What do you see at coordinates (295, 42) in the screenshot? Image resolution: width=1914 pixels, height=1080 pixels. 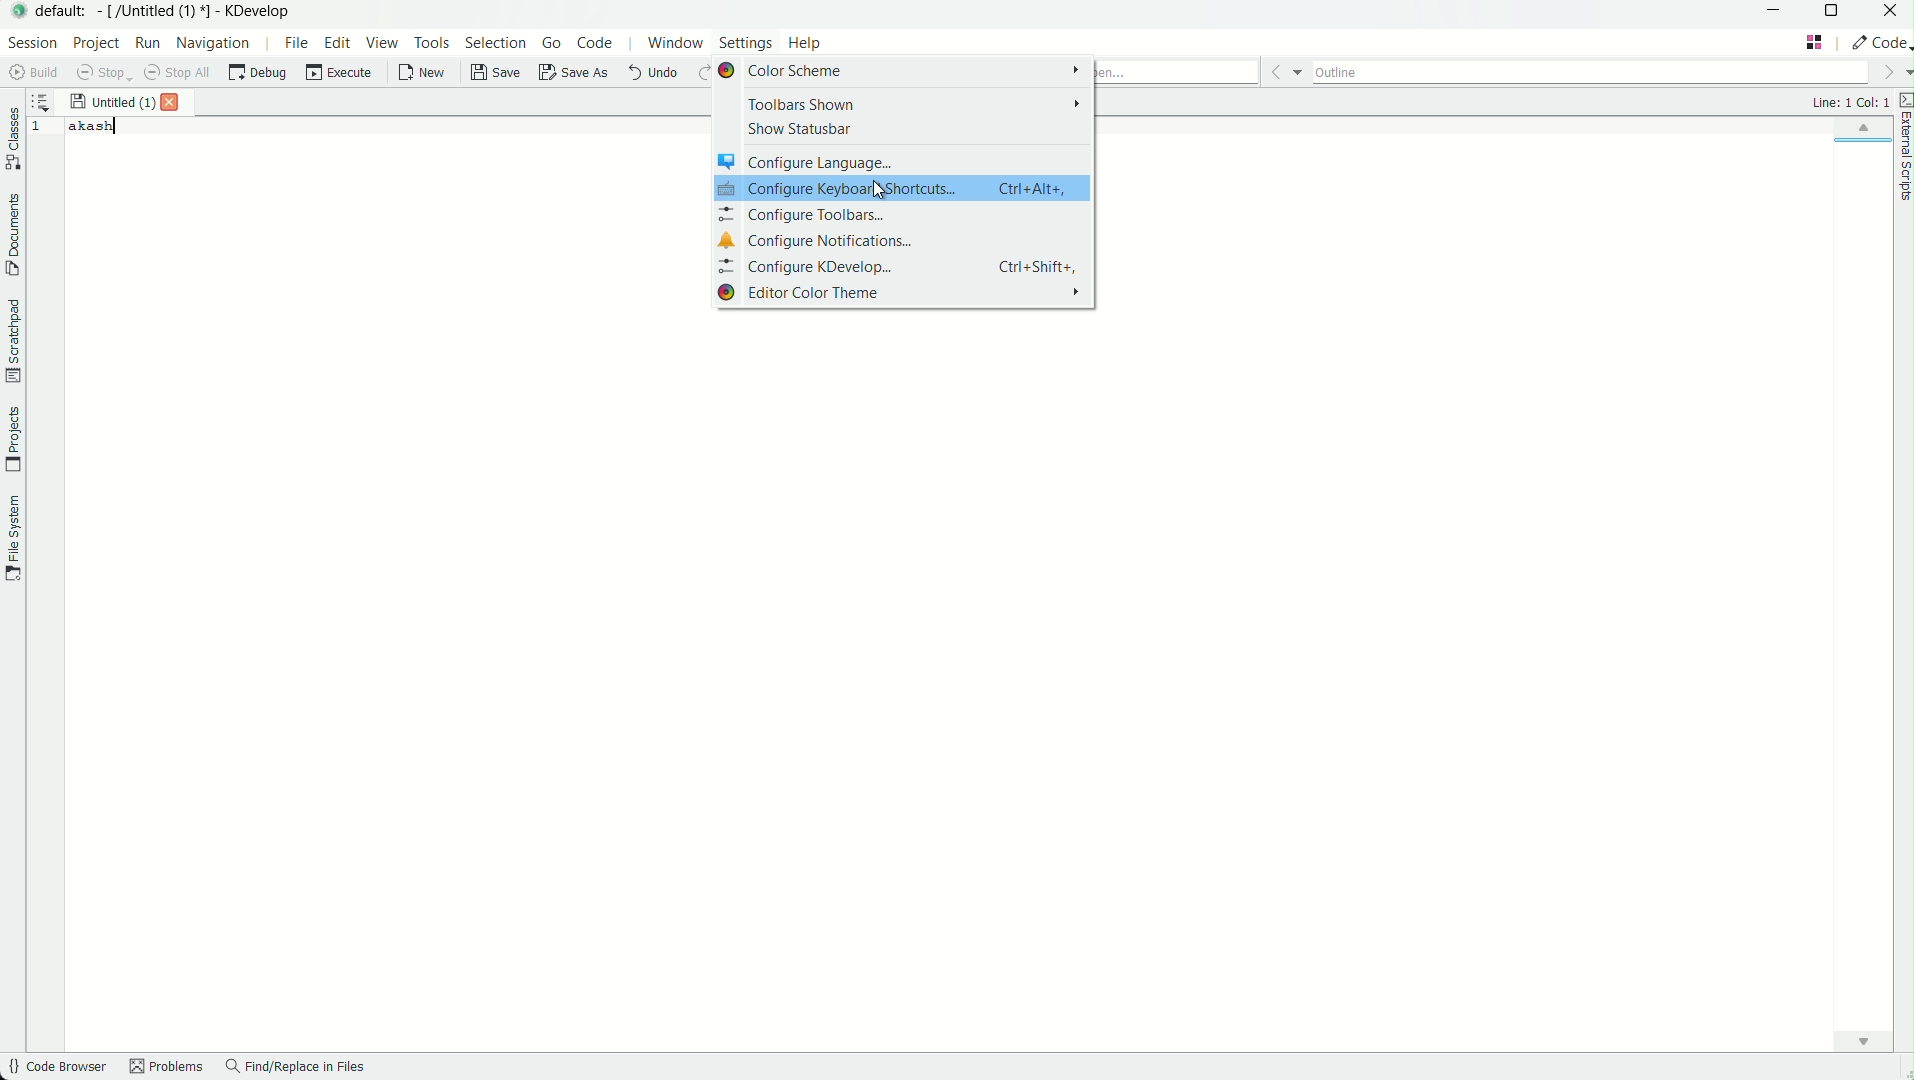 I see `file menu` at bounding box center [295, 42].